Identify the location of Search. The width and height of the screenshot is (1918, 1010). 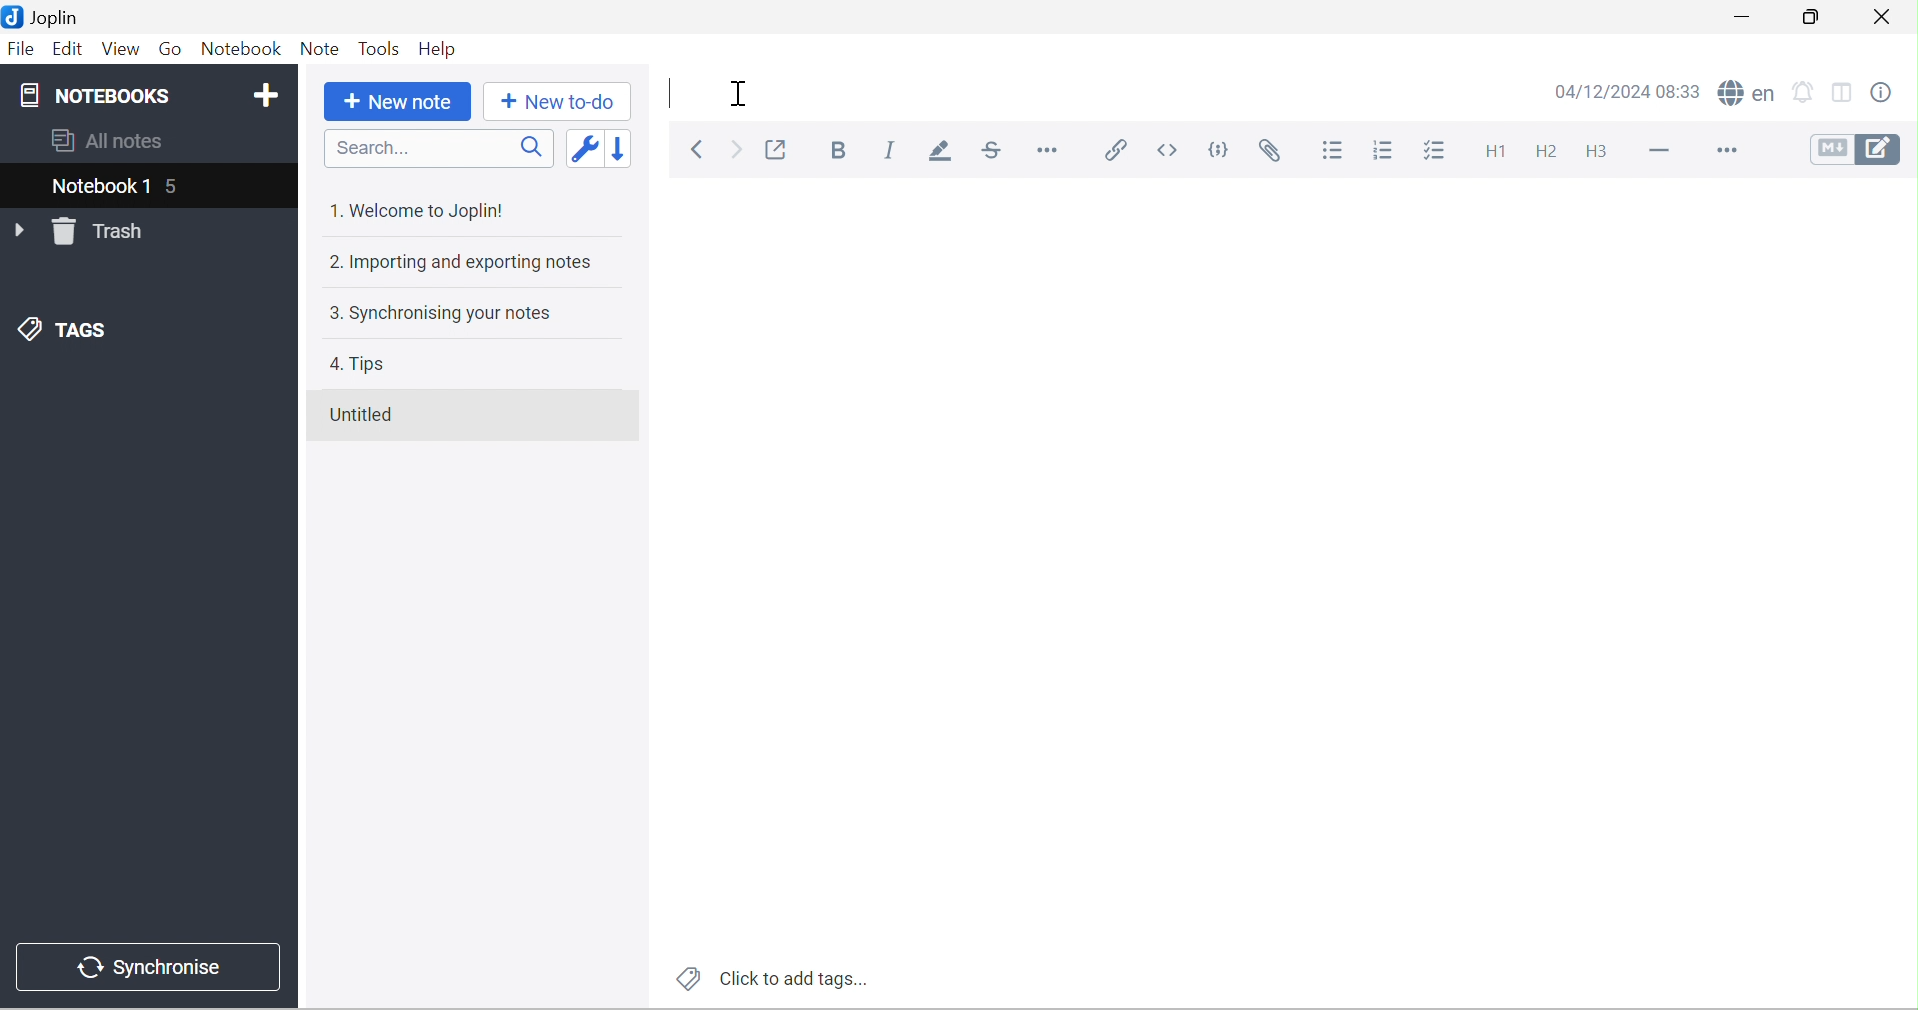
(438, 149).